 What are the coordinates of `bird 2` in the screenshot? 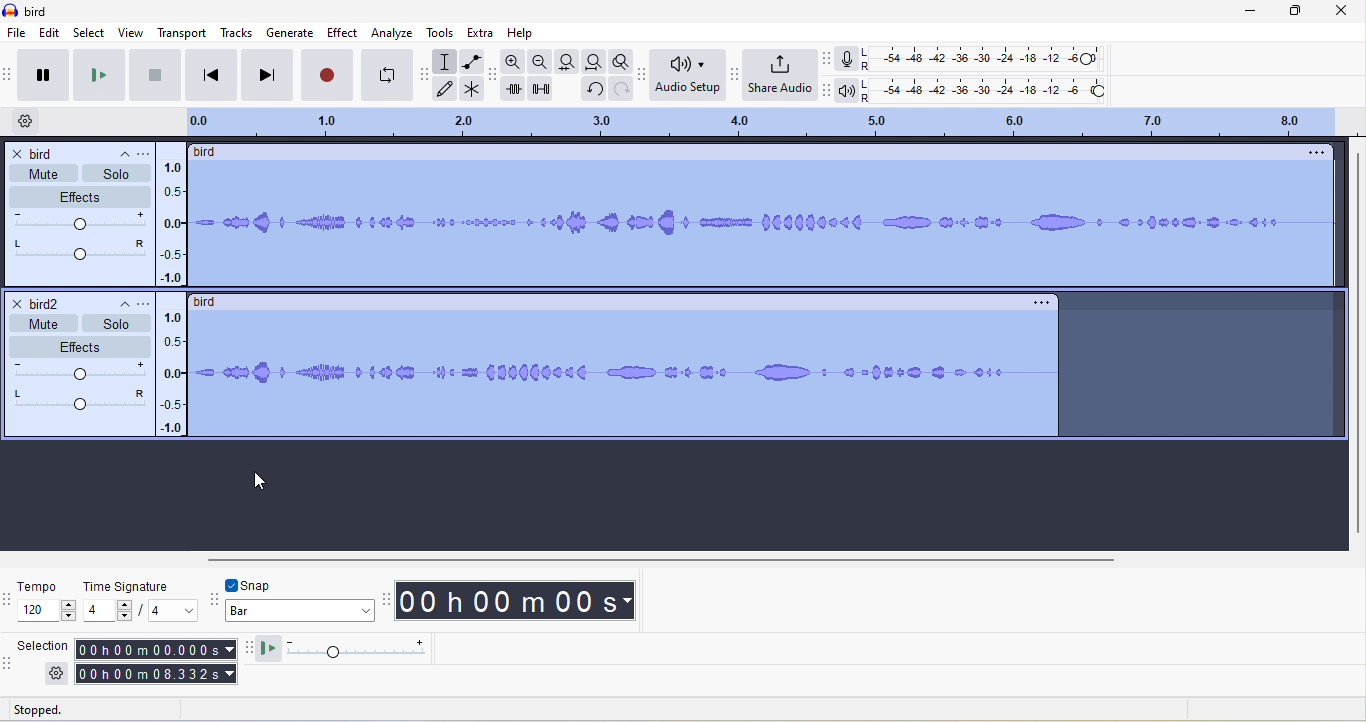 It's located at (39, 303).